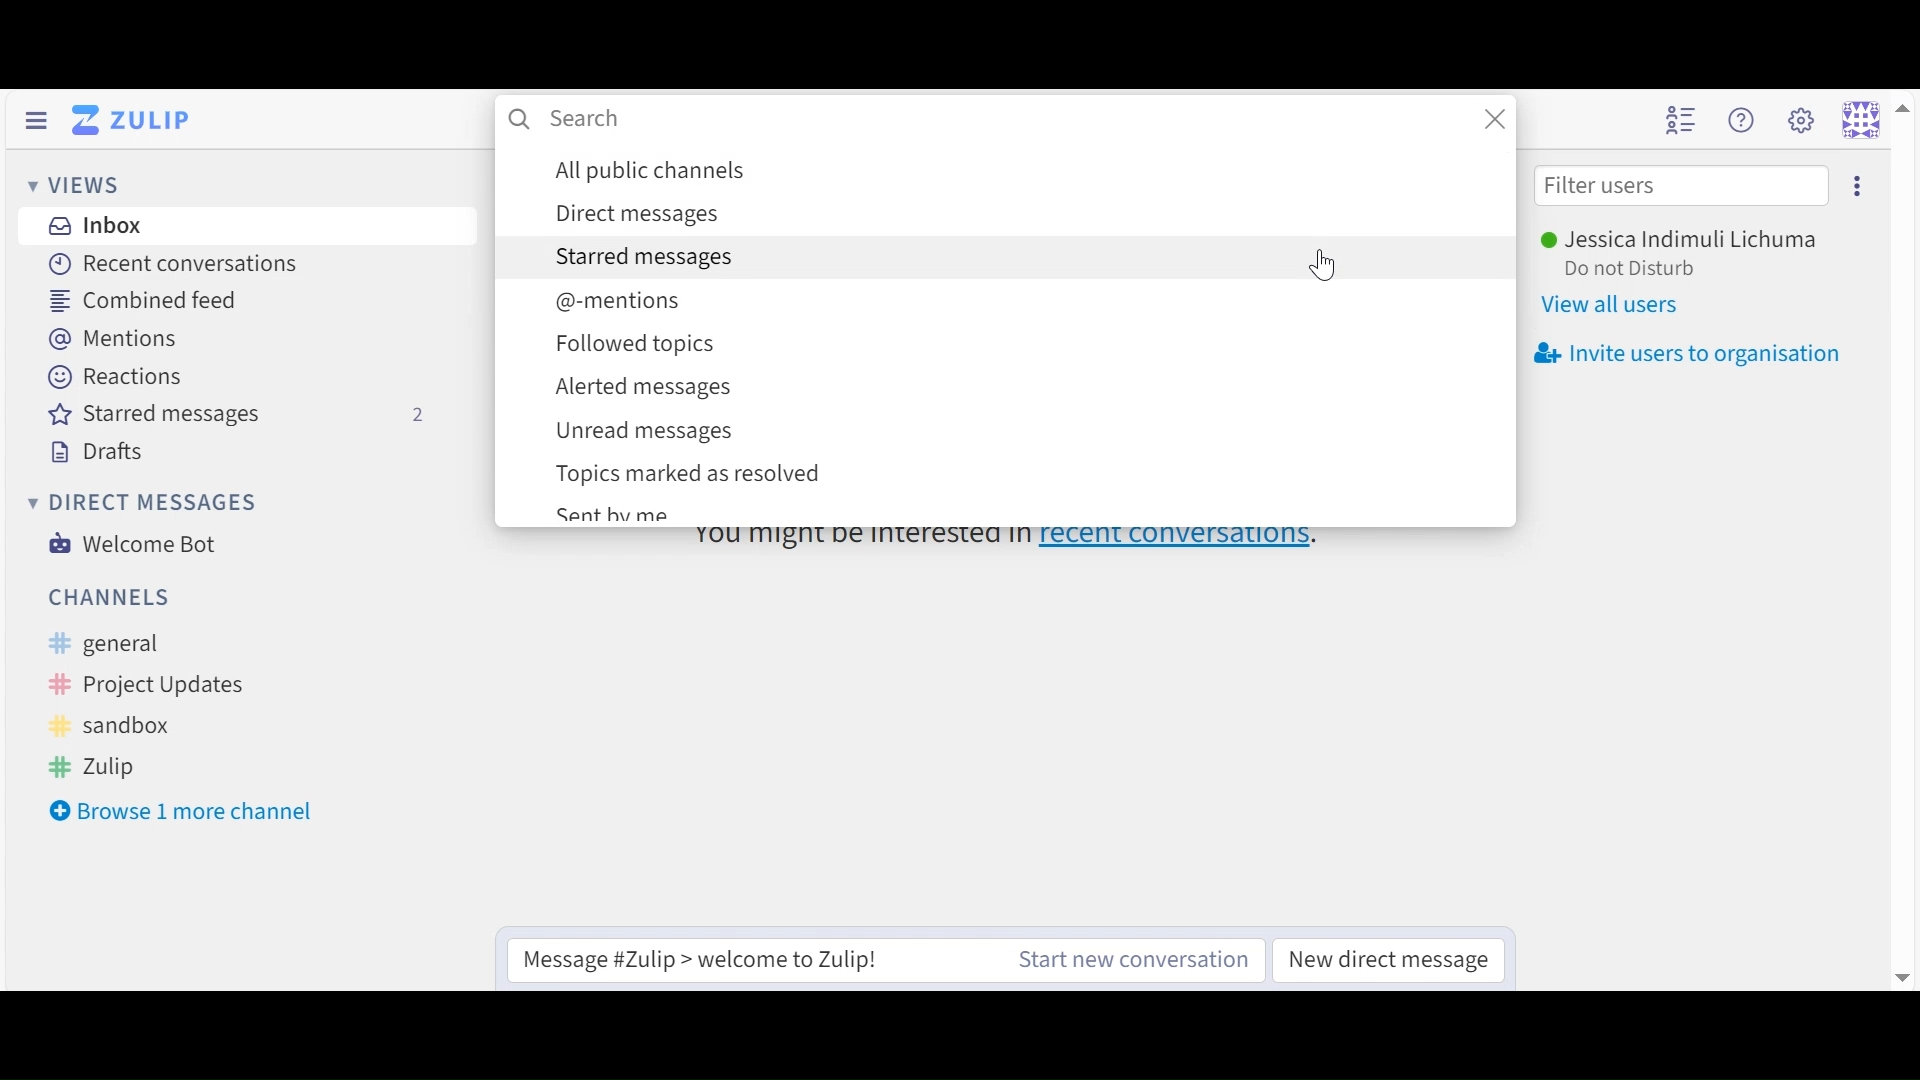 This screenshot has height=1080, width=1920. Describe the element at coordinates (119, 378) in the screenshot. I see `Reactions` at that location.